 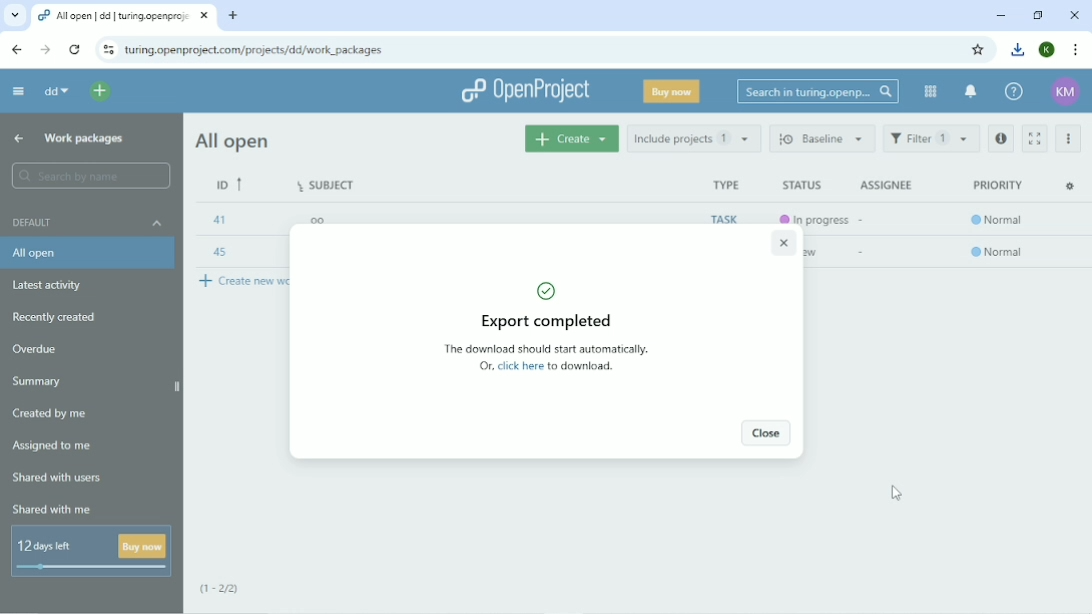 I want to click on ll, so click(x=317, y=251).